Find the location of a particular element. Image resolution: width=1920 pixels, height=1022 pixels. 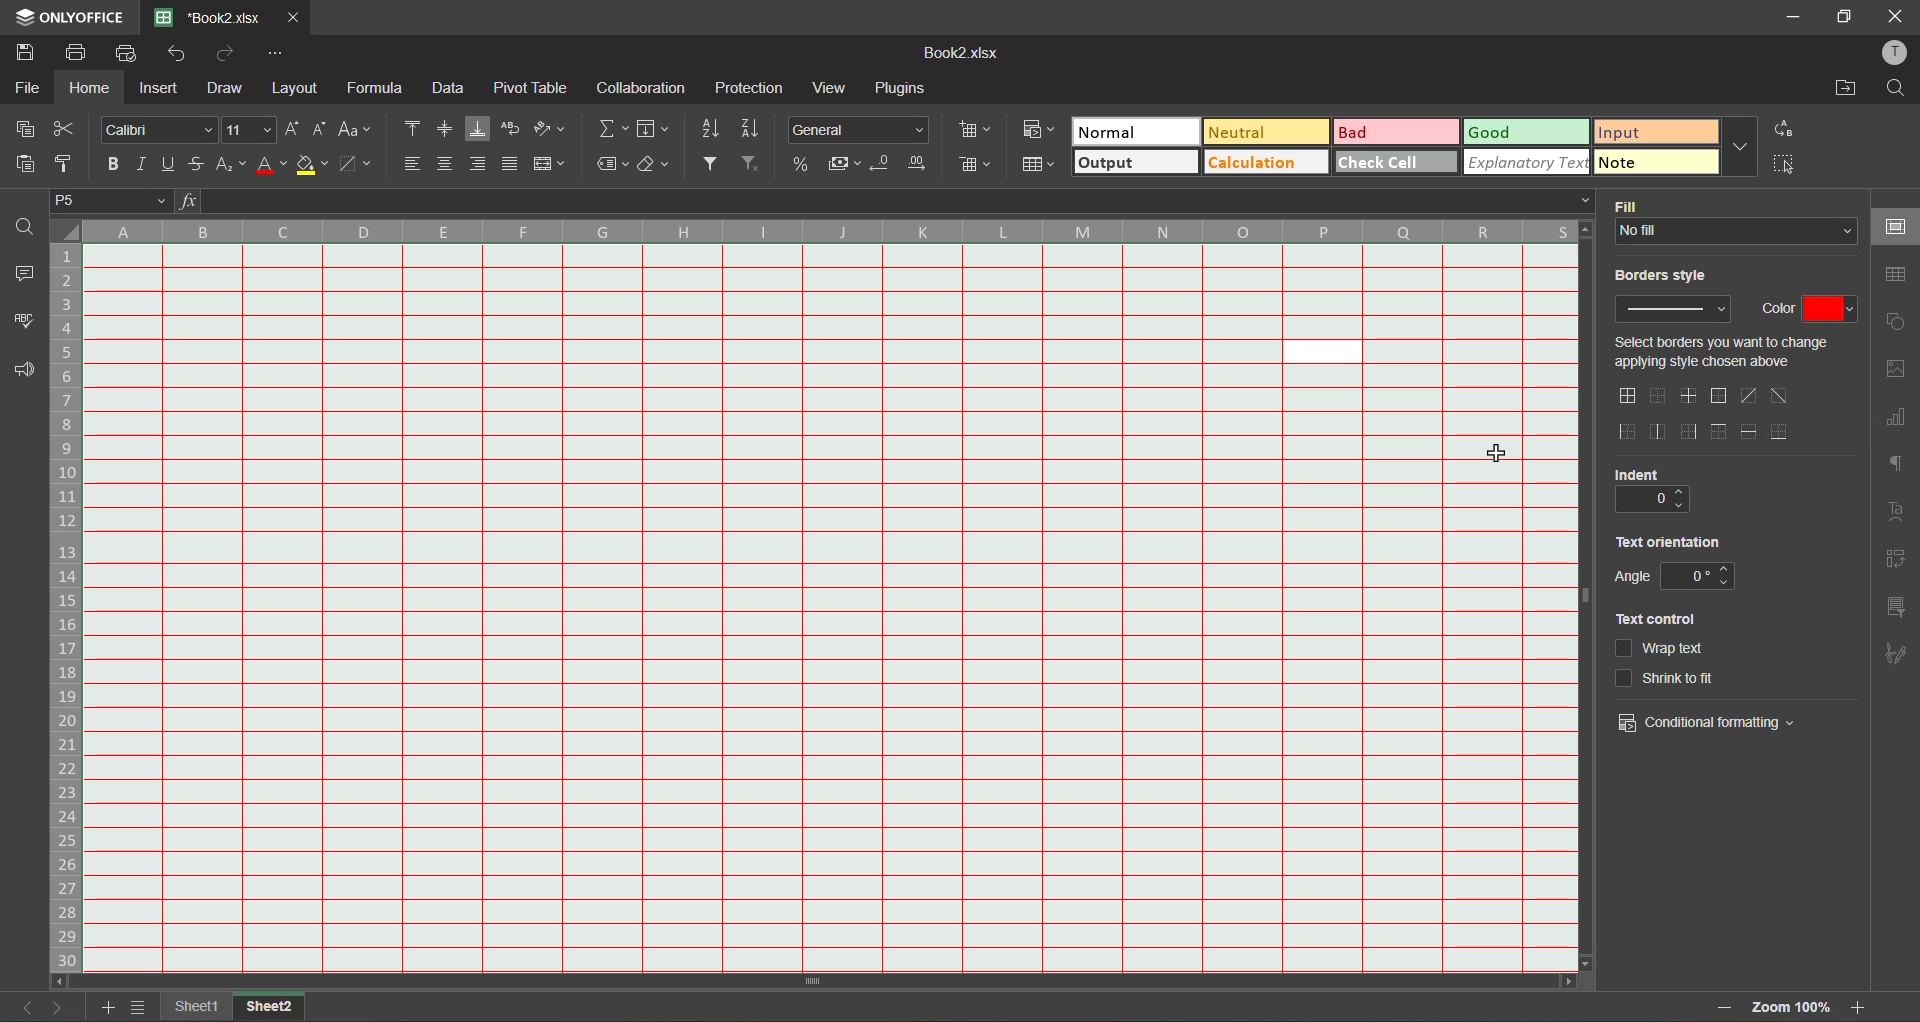

set diagonal down border is located at coordinates (1779, 398).